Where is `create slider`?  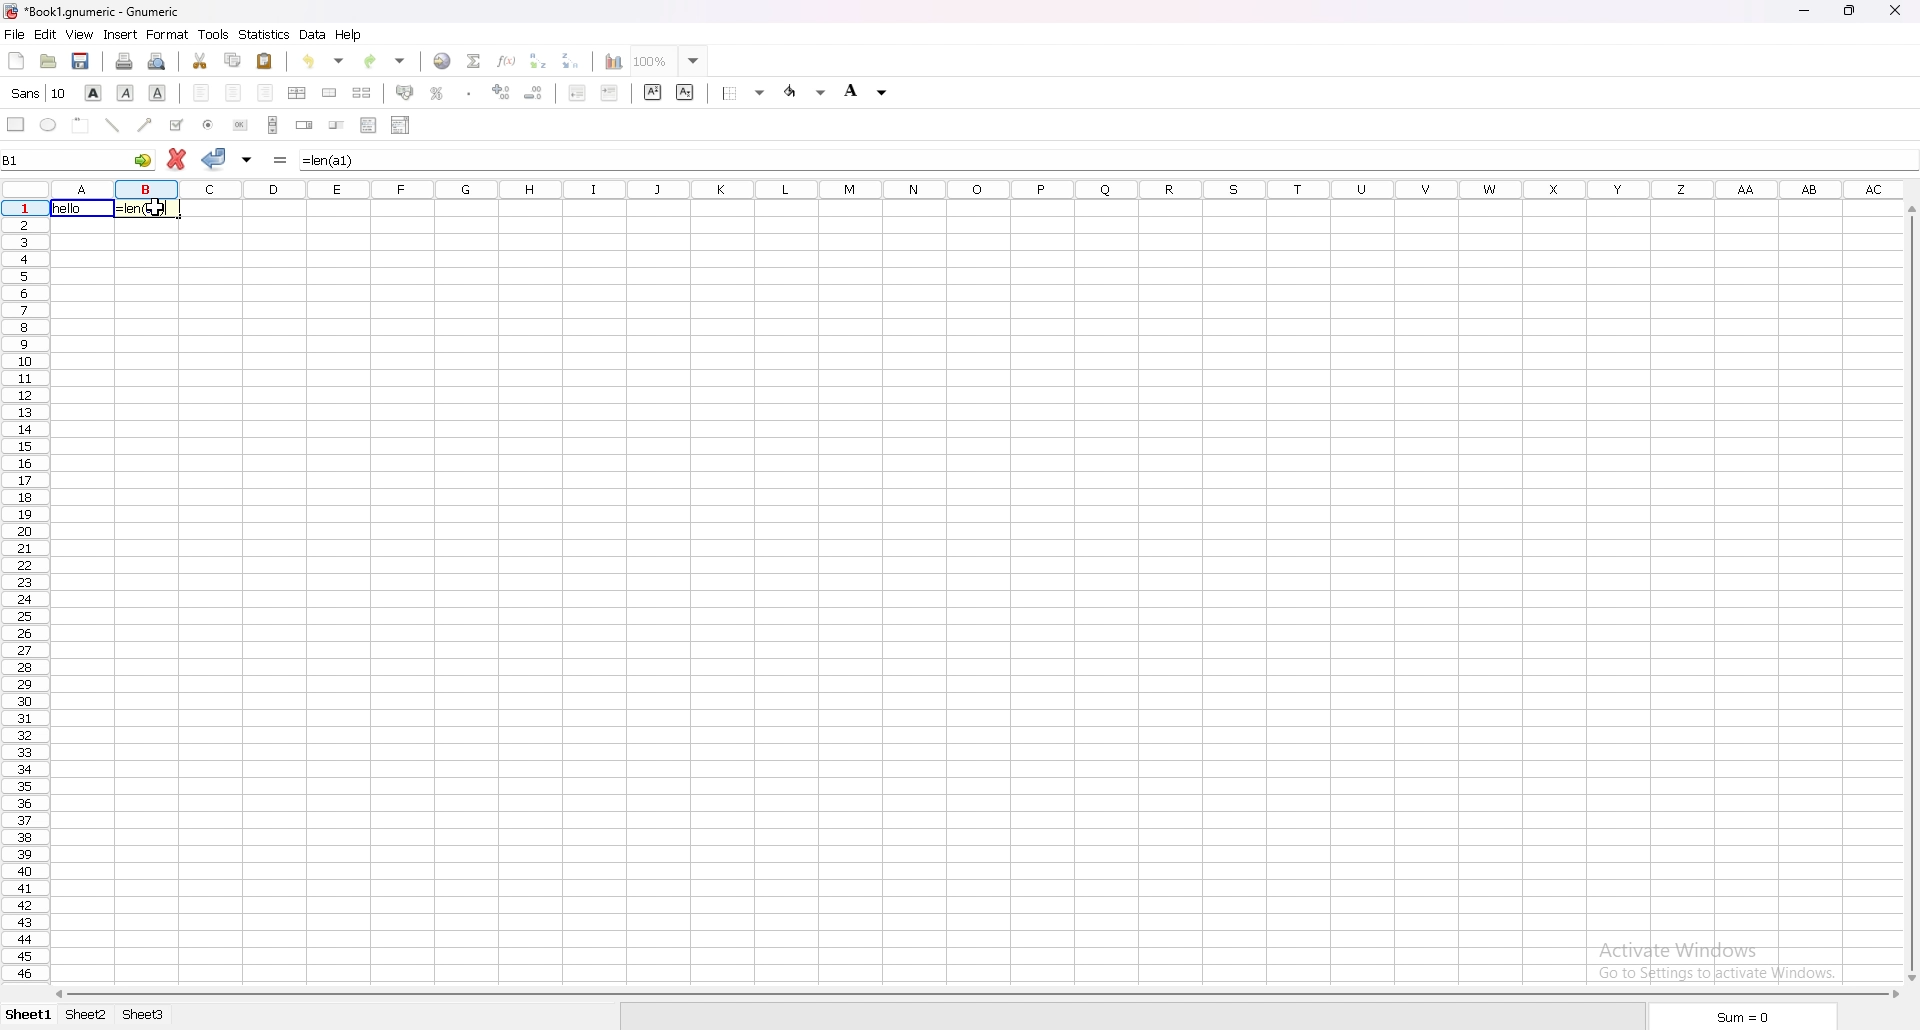
create slider is located at coordinates (339, 125).